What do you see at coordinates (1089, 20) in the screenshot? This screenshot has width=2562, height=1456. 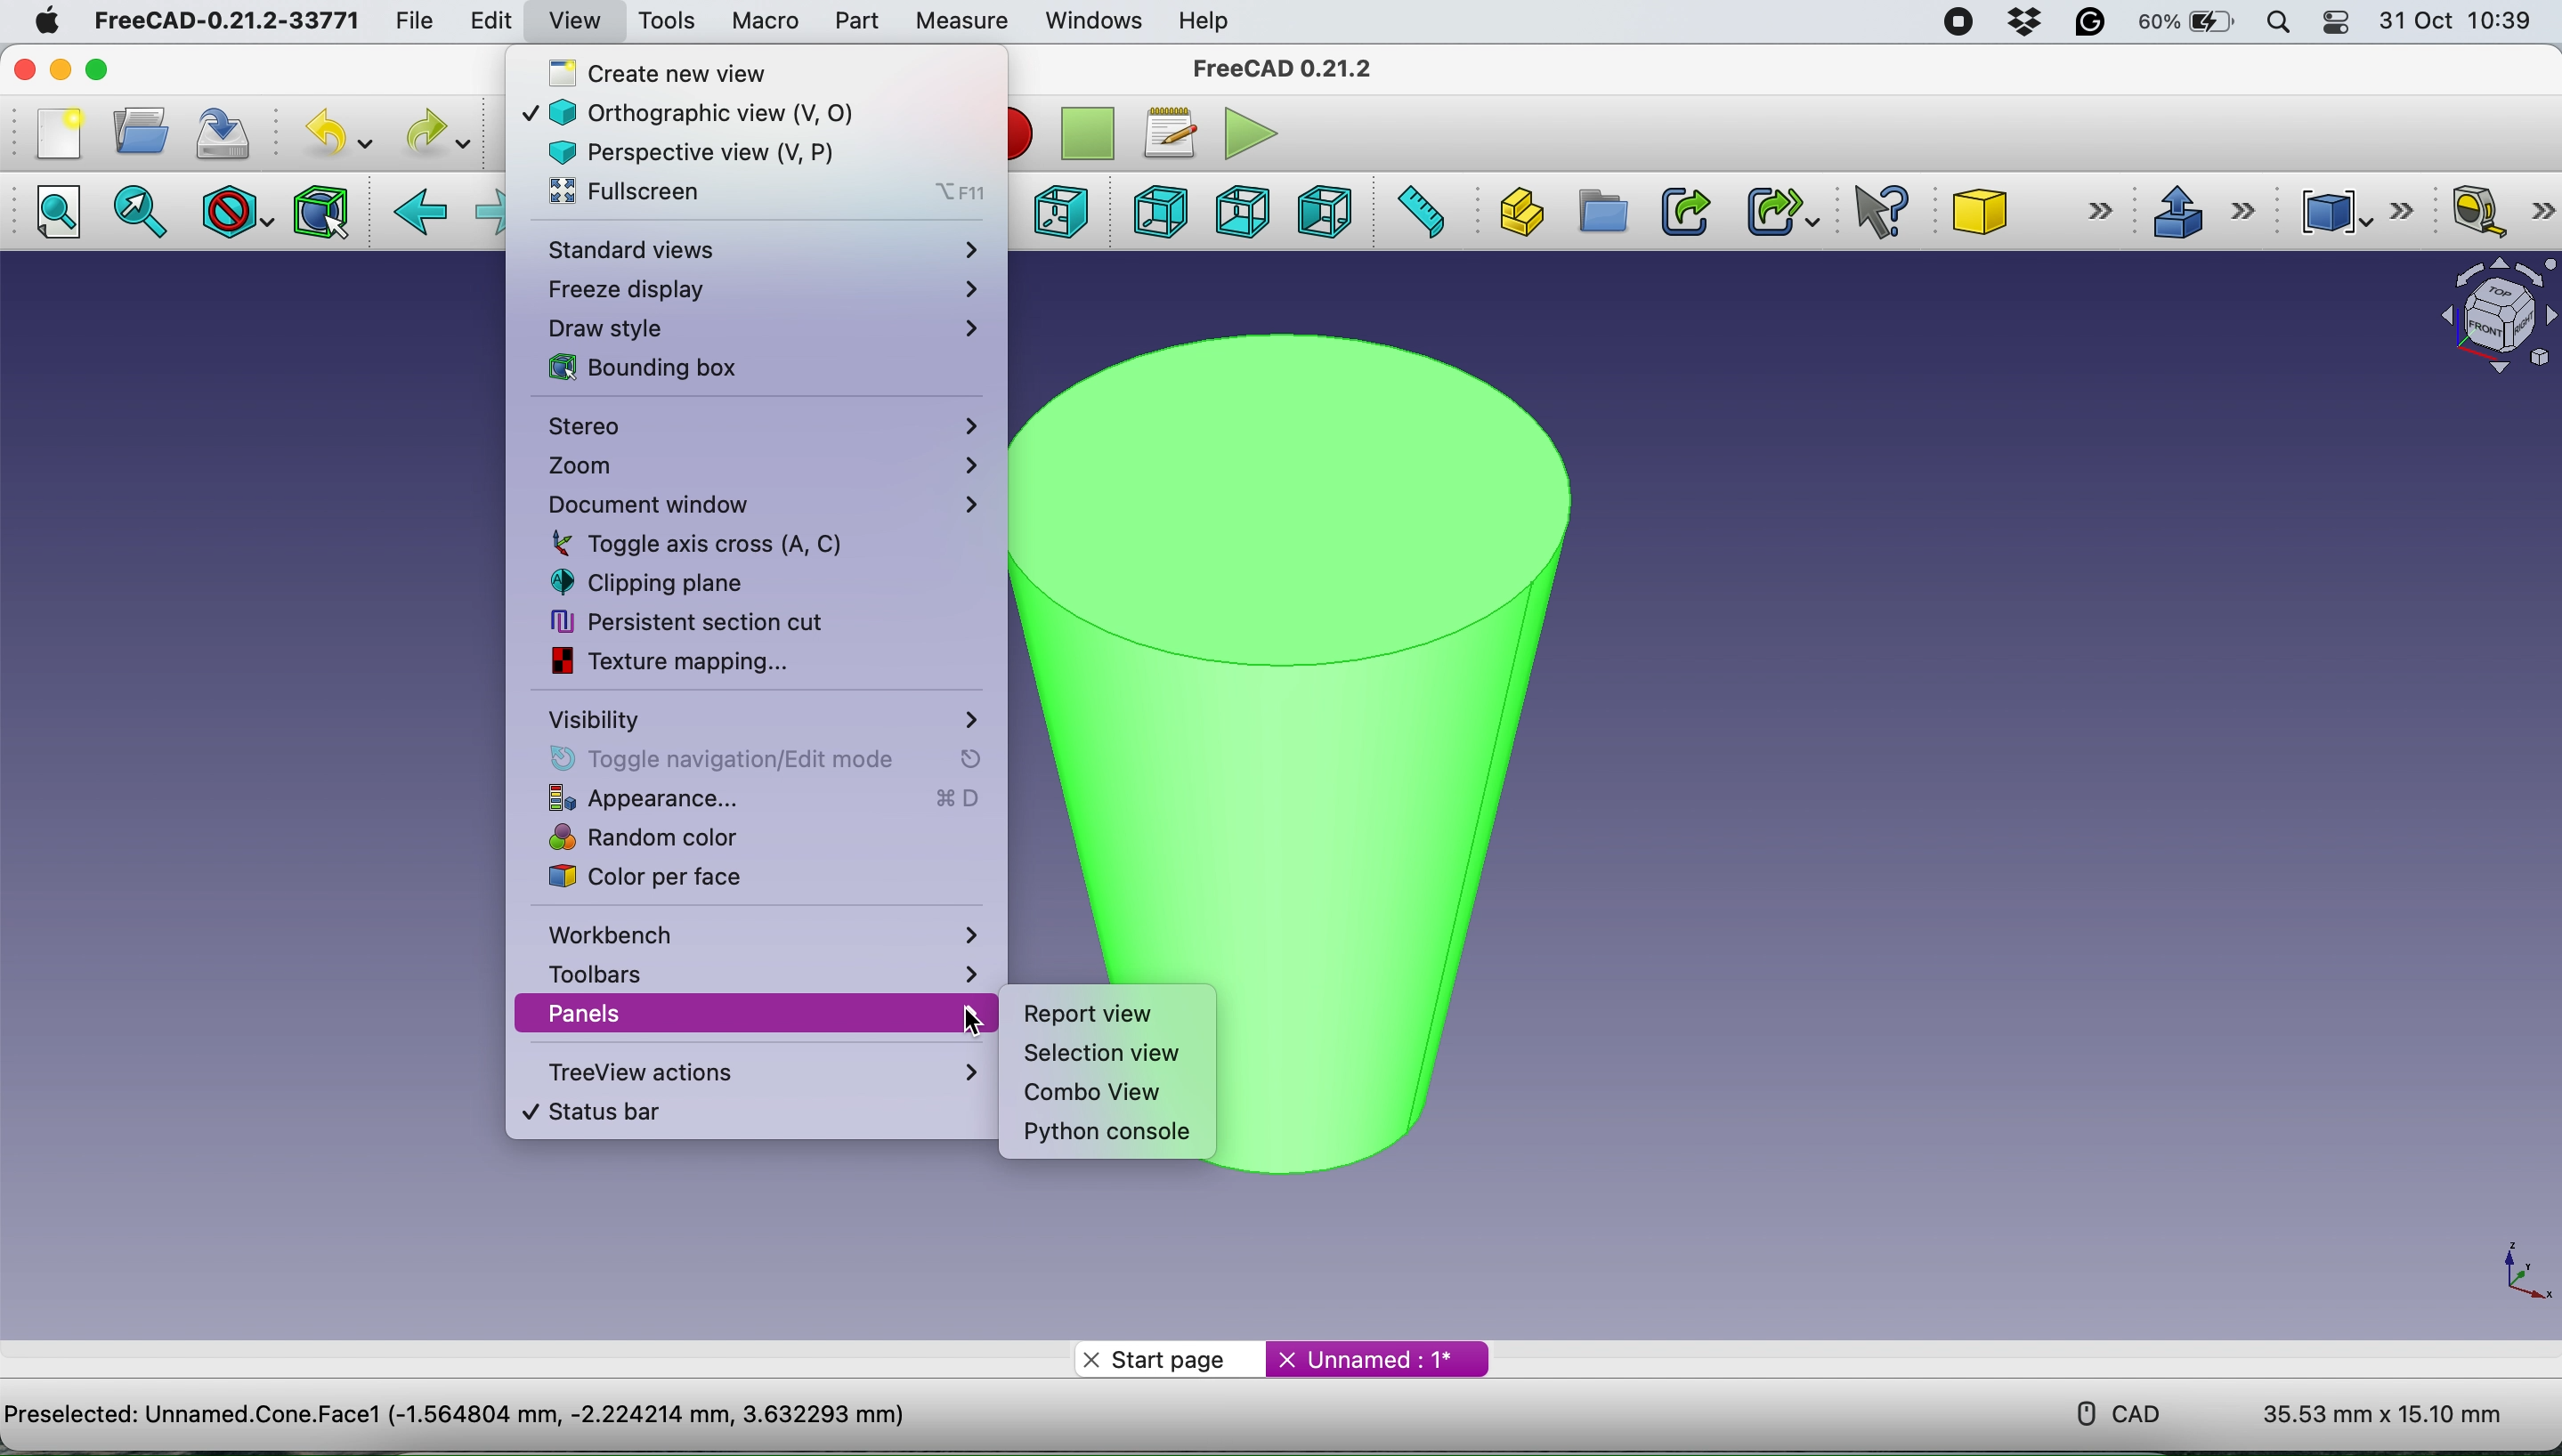 I see `windows` at bounding box center [1089, 20].